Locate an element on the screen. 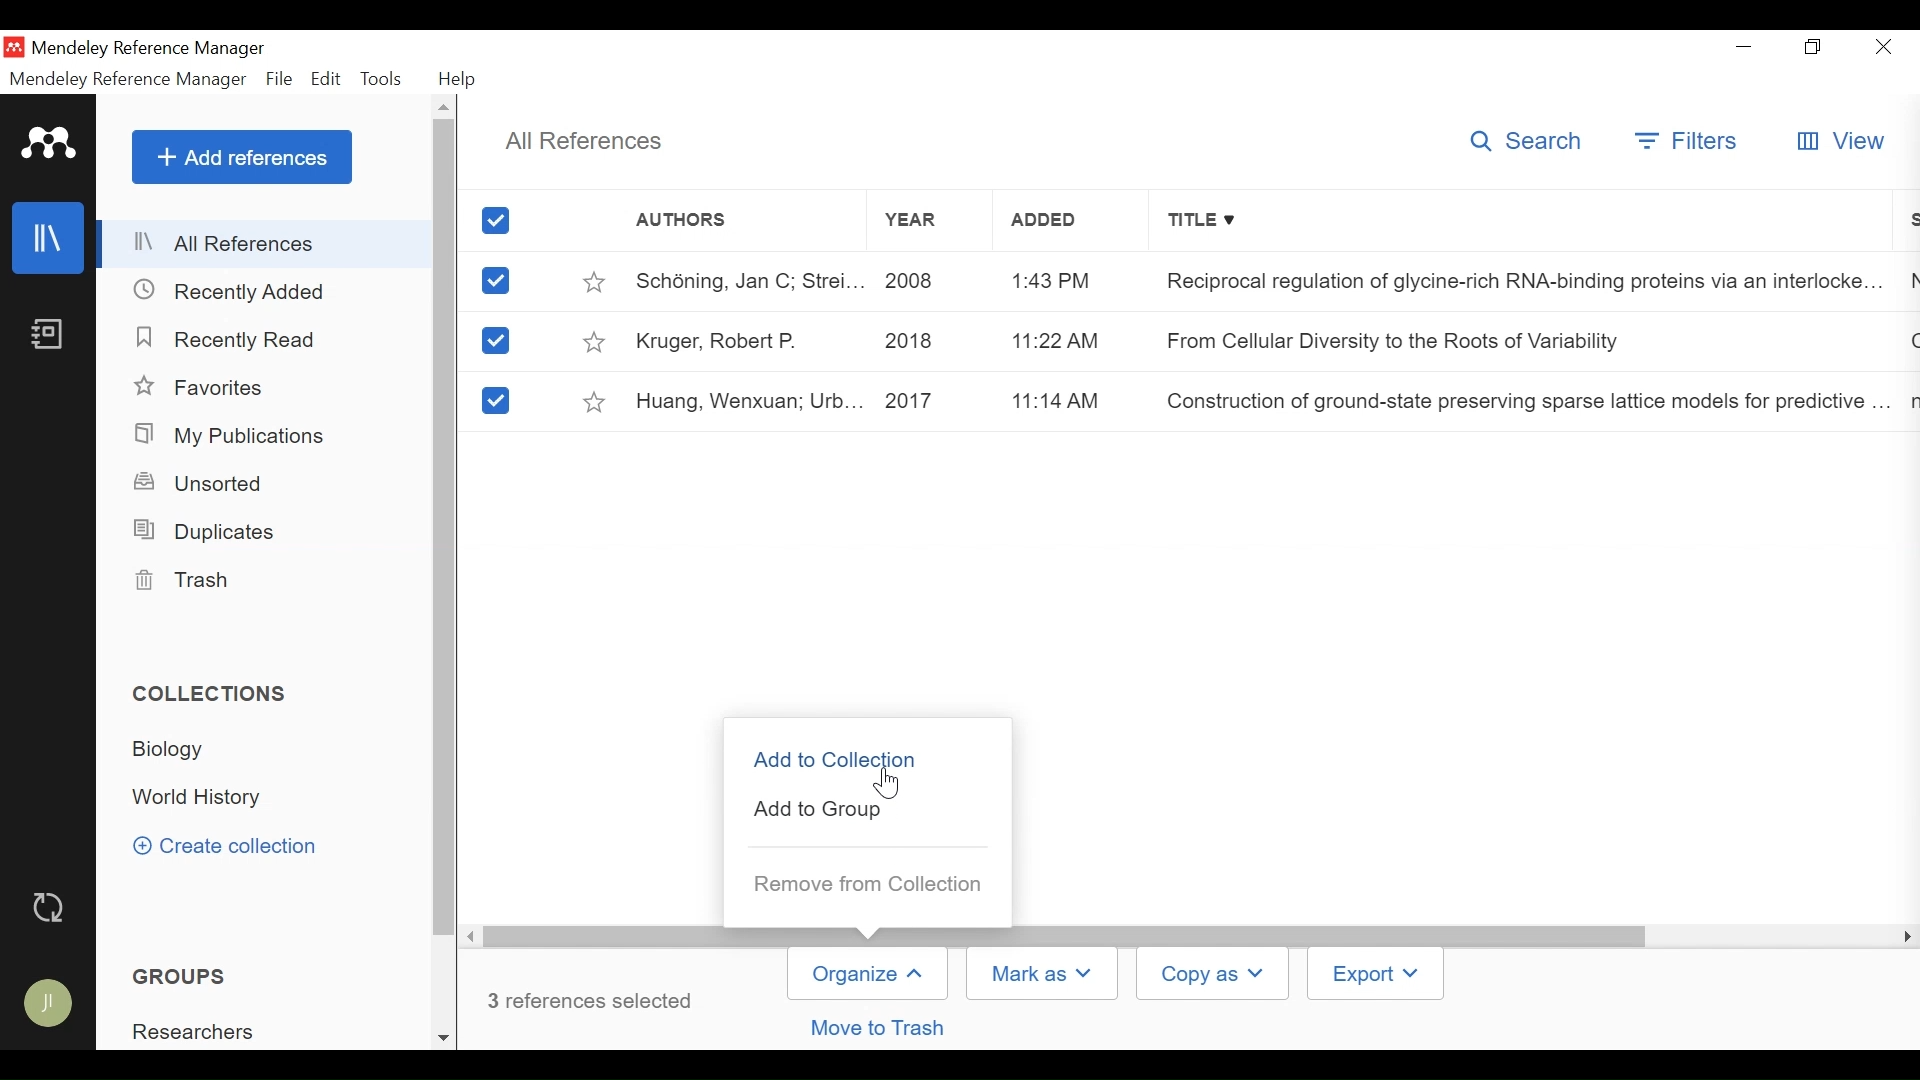 This screenshot has width=1920, height=1080. Unsorted is located at coordinates (202, 483).